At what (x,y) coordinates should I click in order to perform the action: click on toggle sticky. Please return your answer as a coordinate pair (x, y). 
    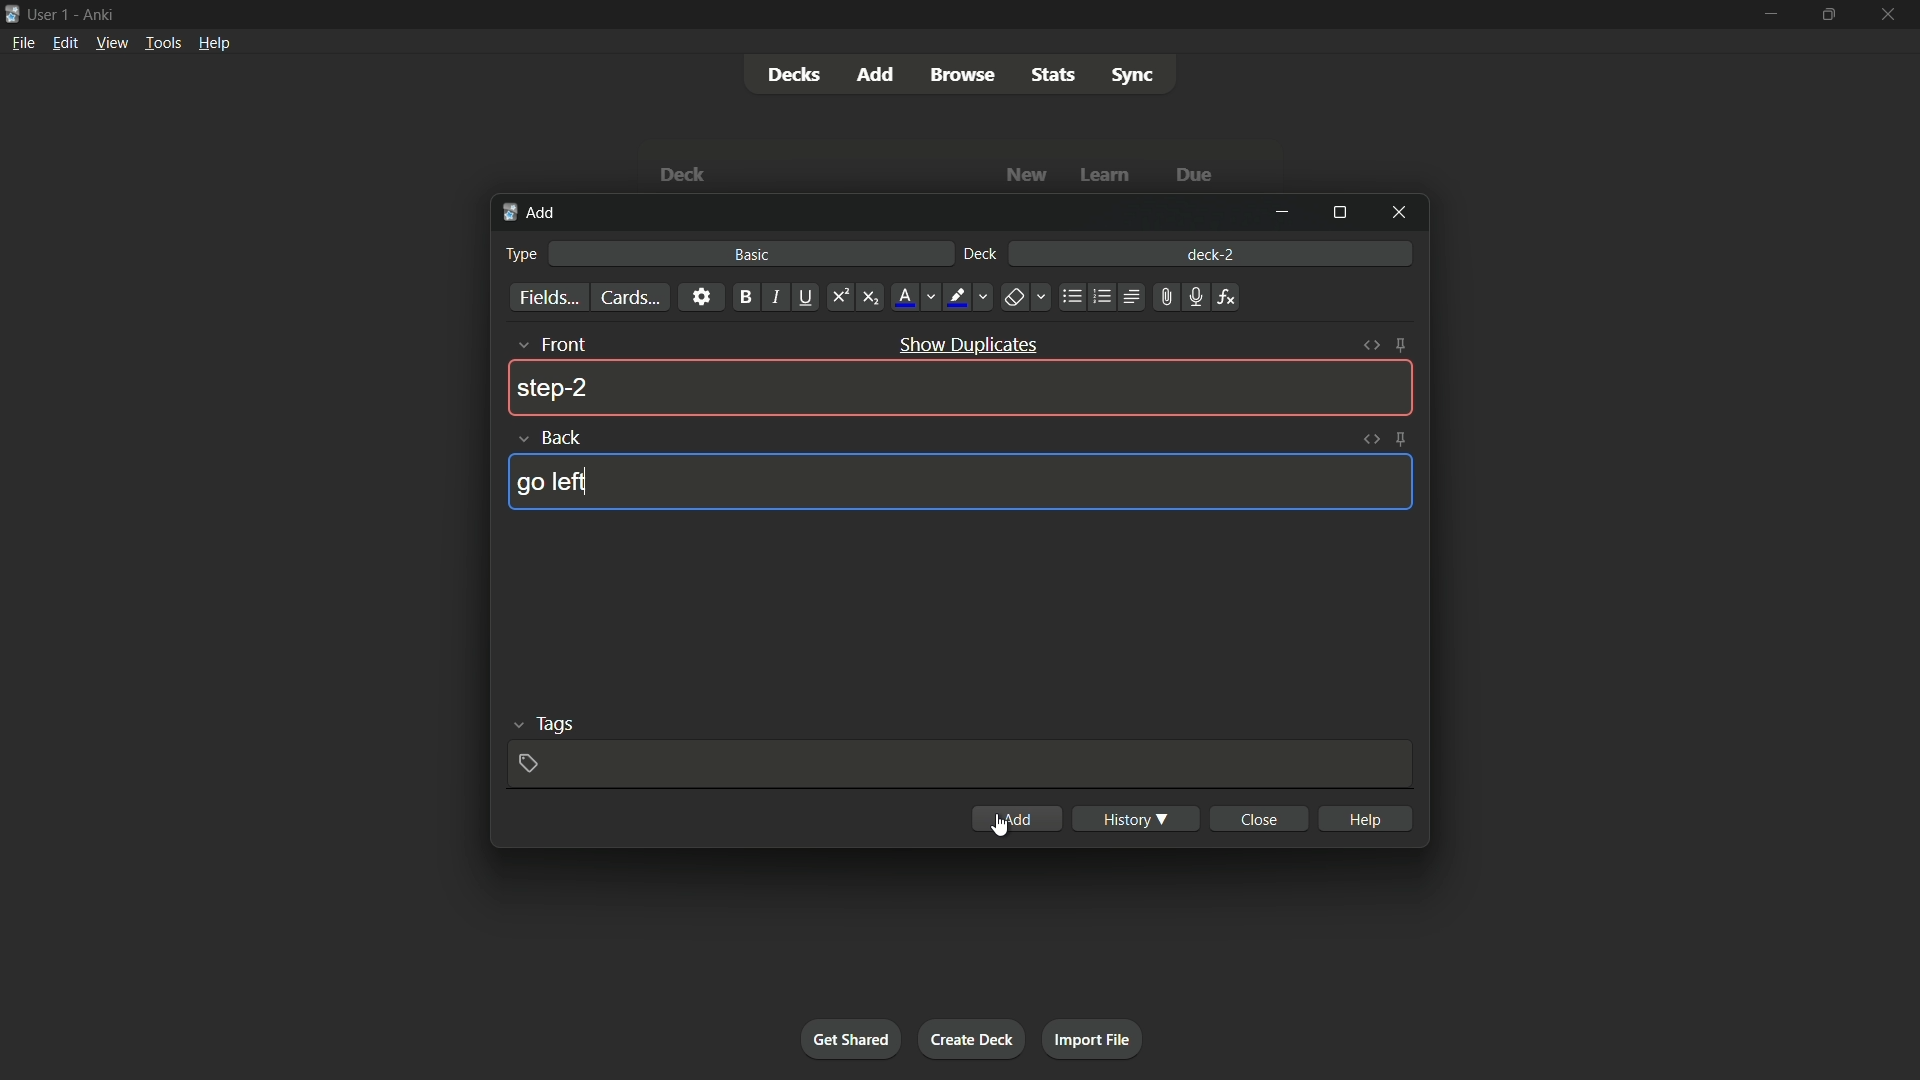
    Looking at the image, I should click on (1401, 438).